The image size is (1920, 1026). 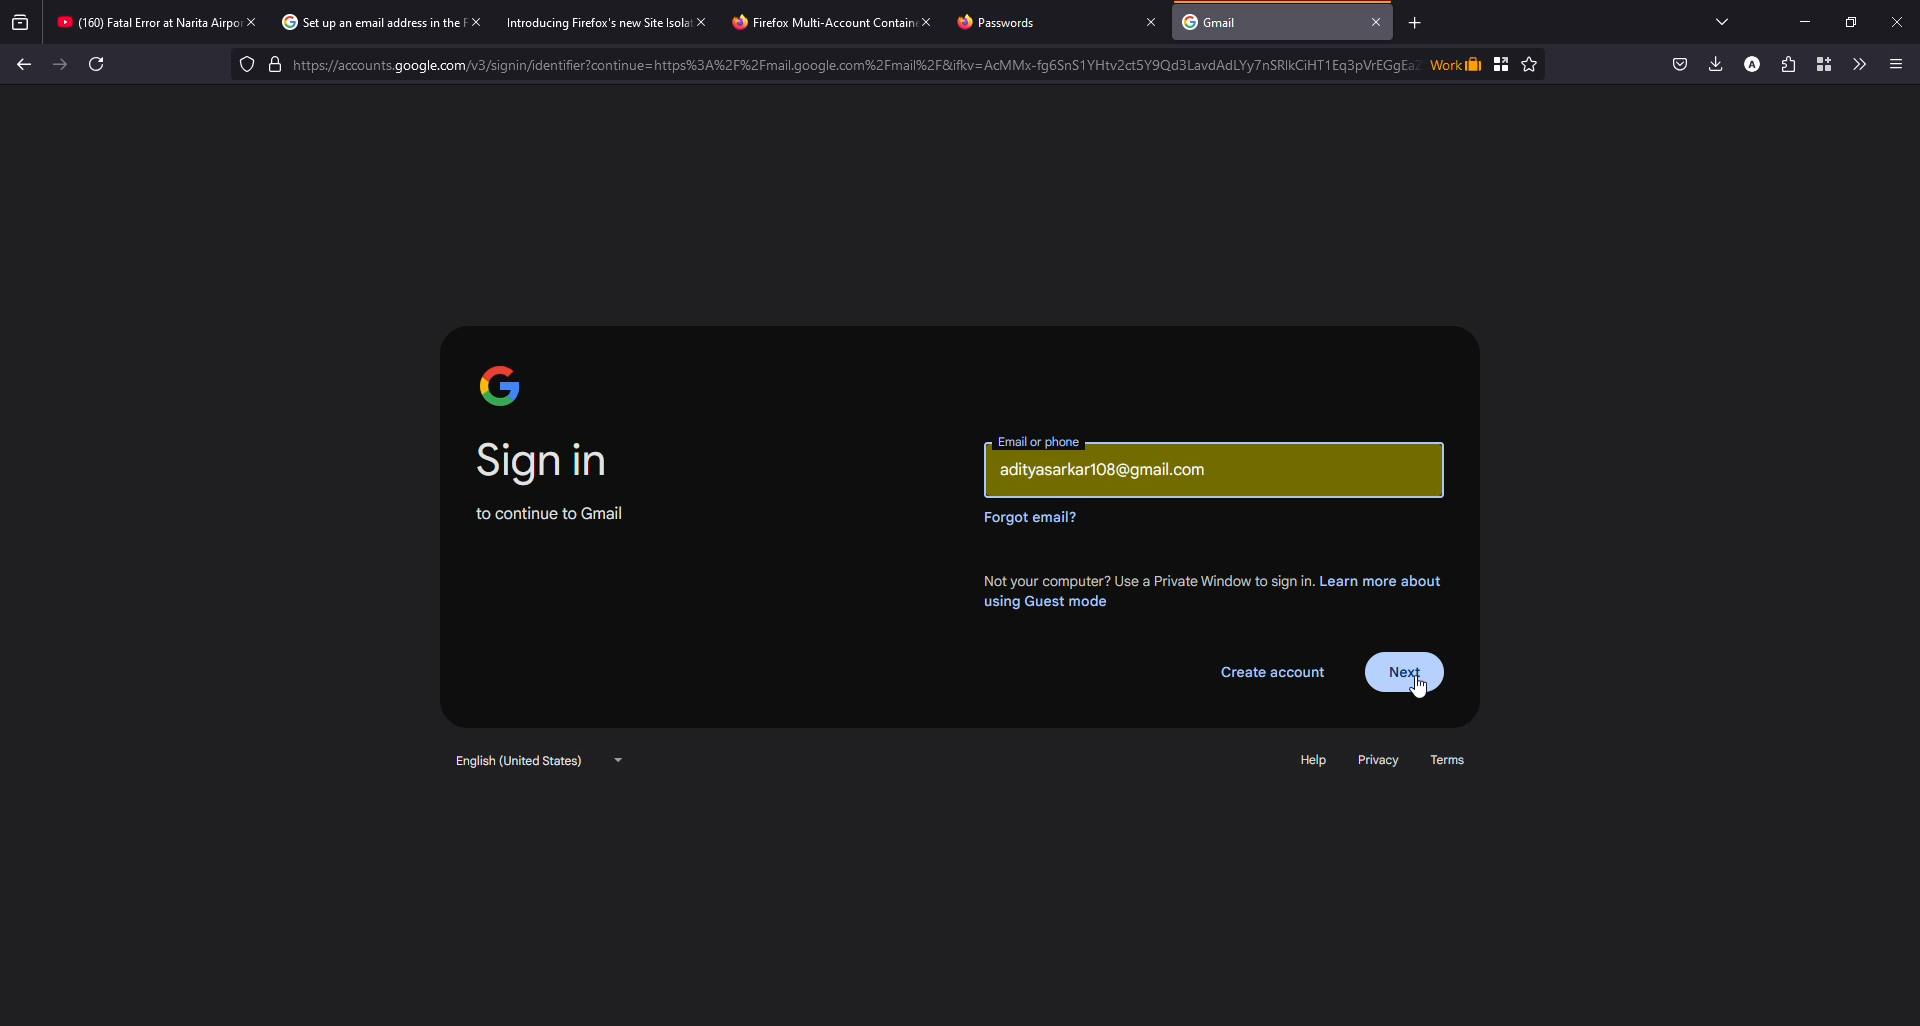 I want to click on More options, so click(x=1901, y=61).